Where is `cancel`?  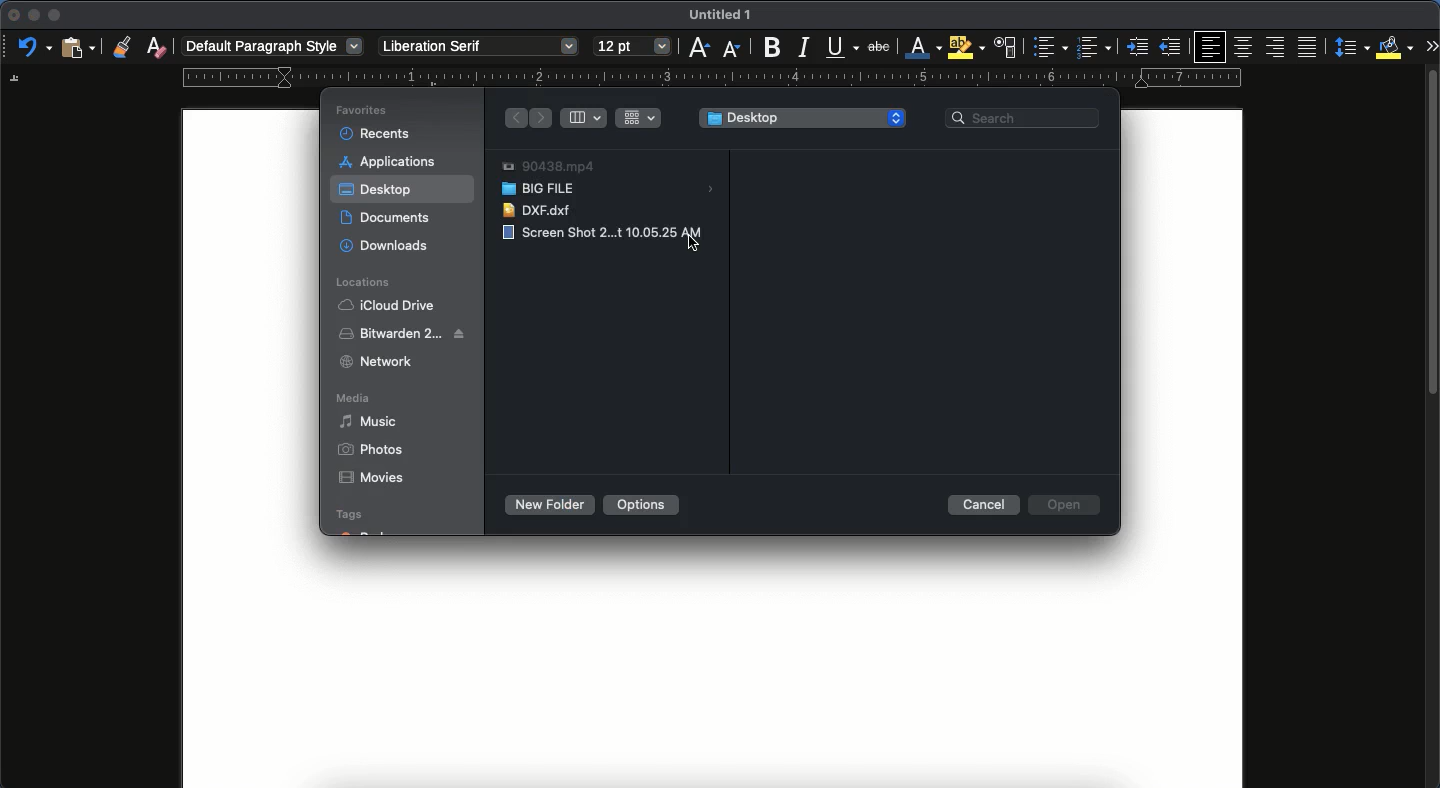
cancel is located at coordinates (985, 504).